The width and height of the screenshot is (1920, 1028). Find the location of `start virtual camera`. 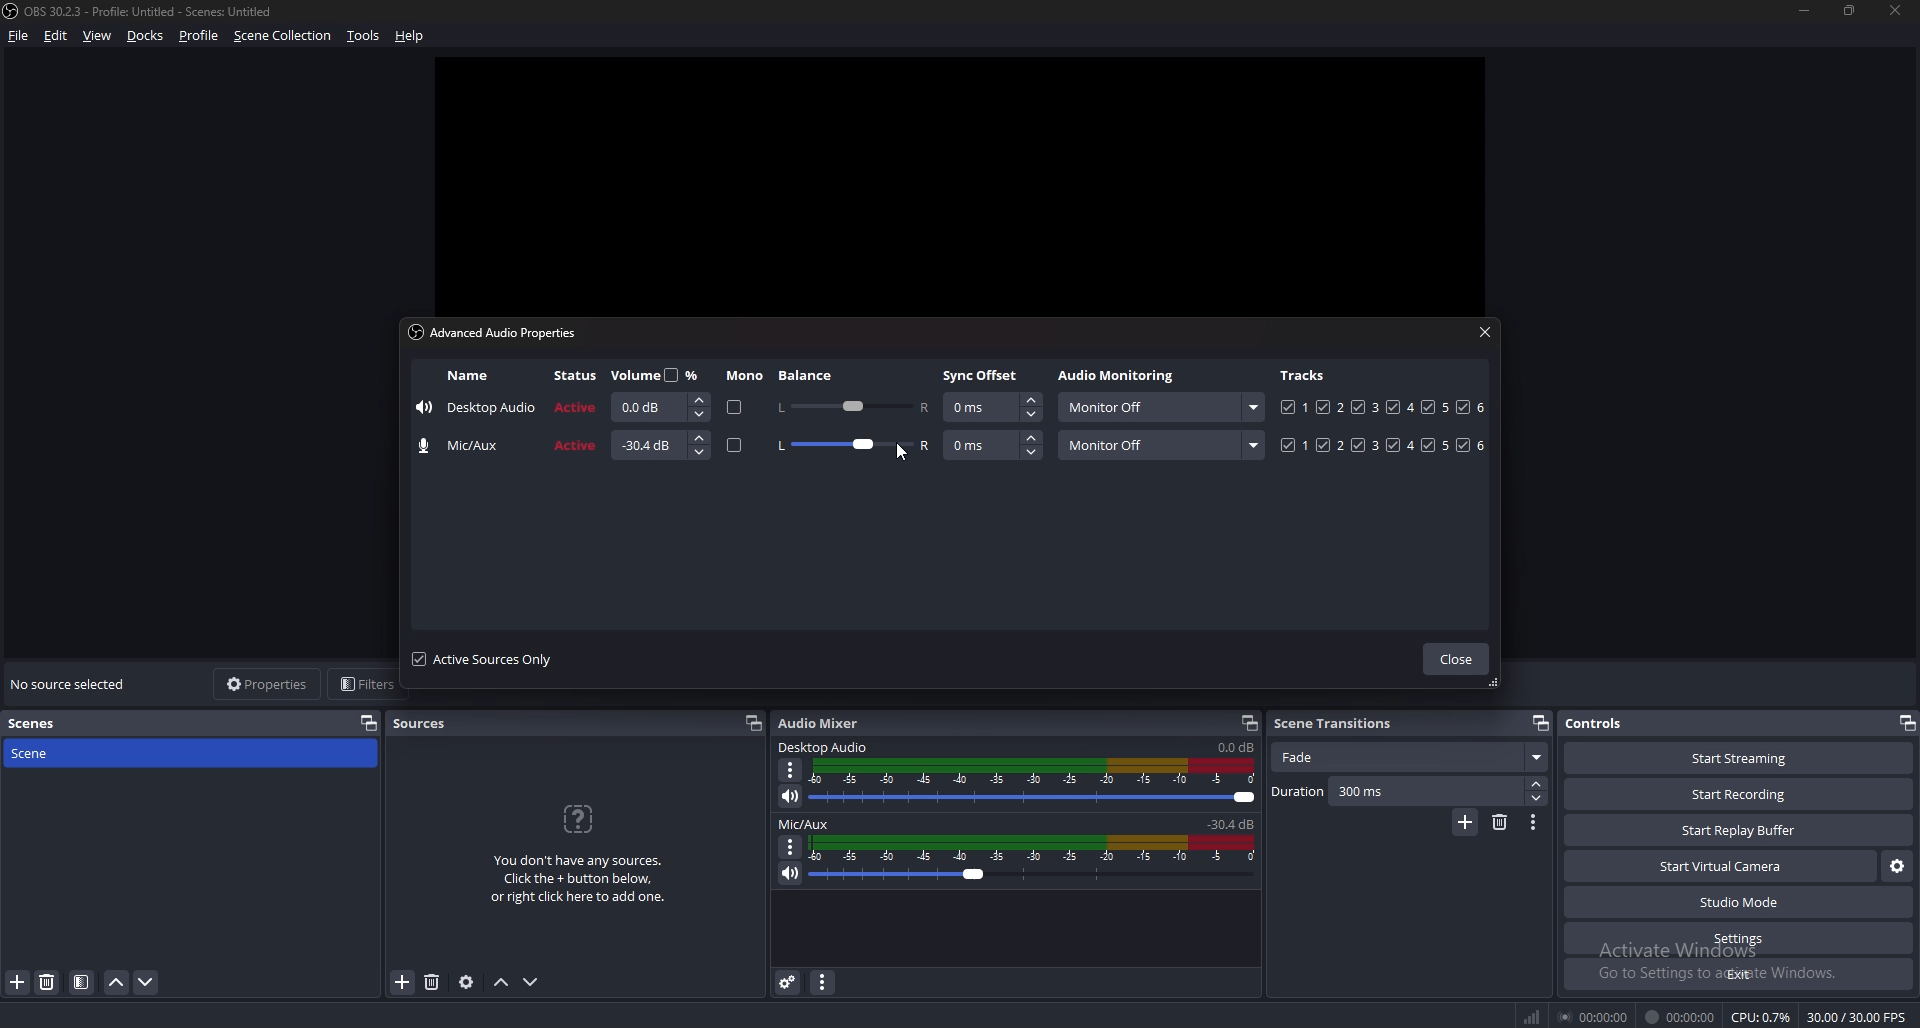

start virtual camera is located at coordinates (1722, 867).